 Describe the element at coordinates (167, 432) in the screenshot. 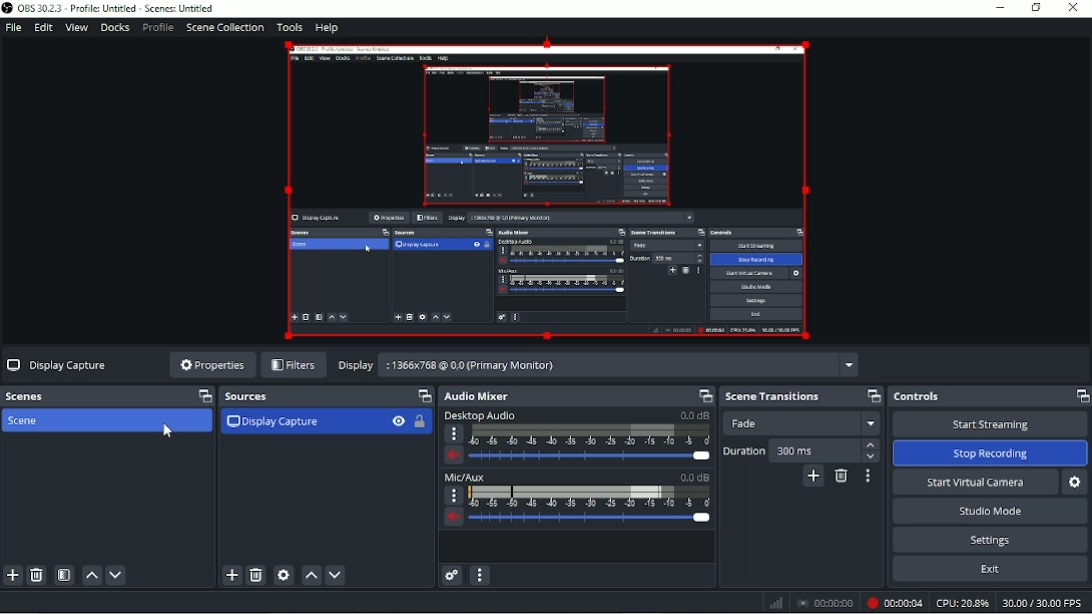

I see `Cursor` at that location.